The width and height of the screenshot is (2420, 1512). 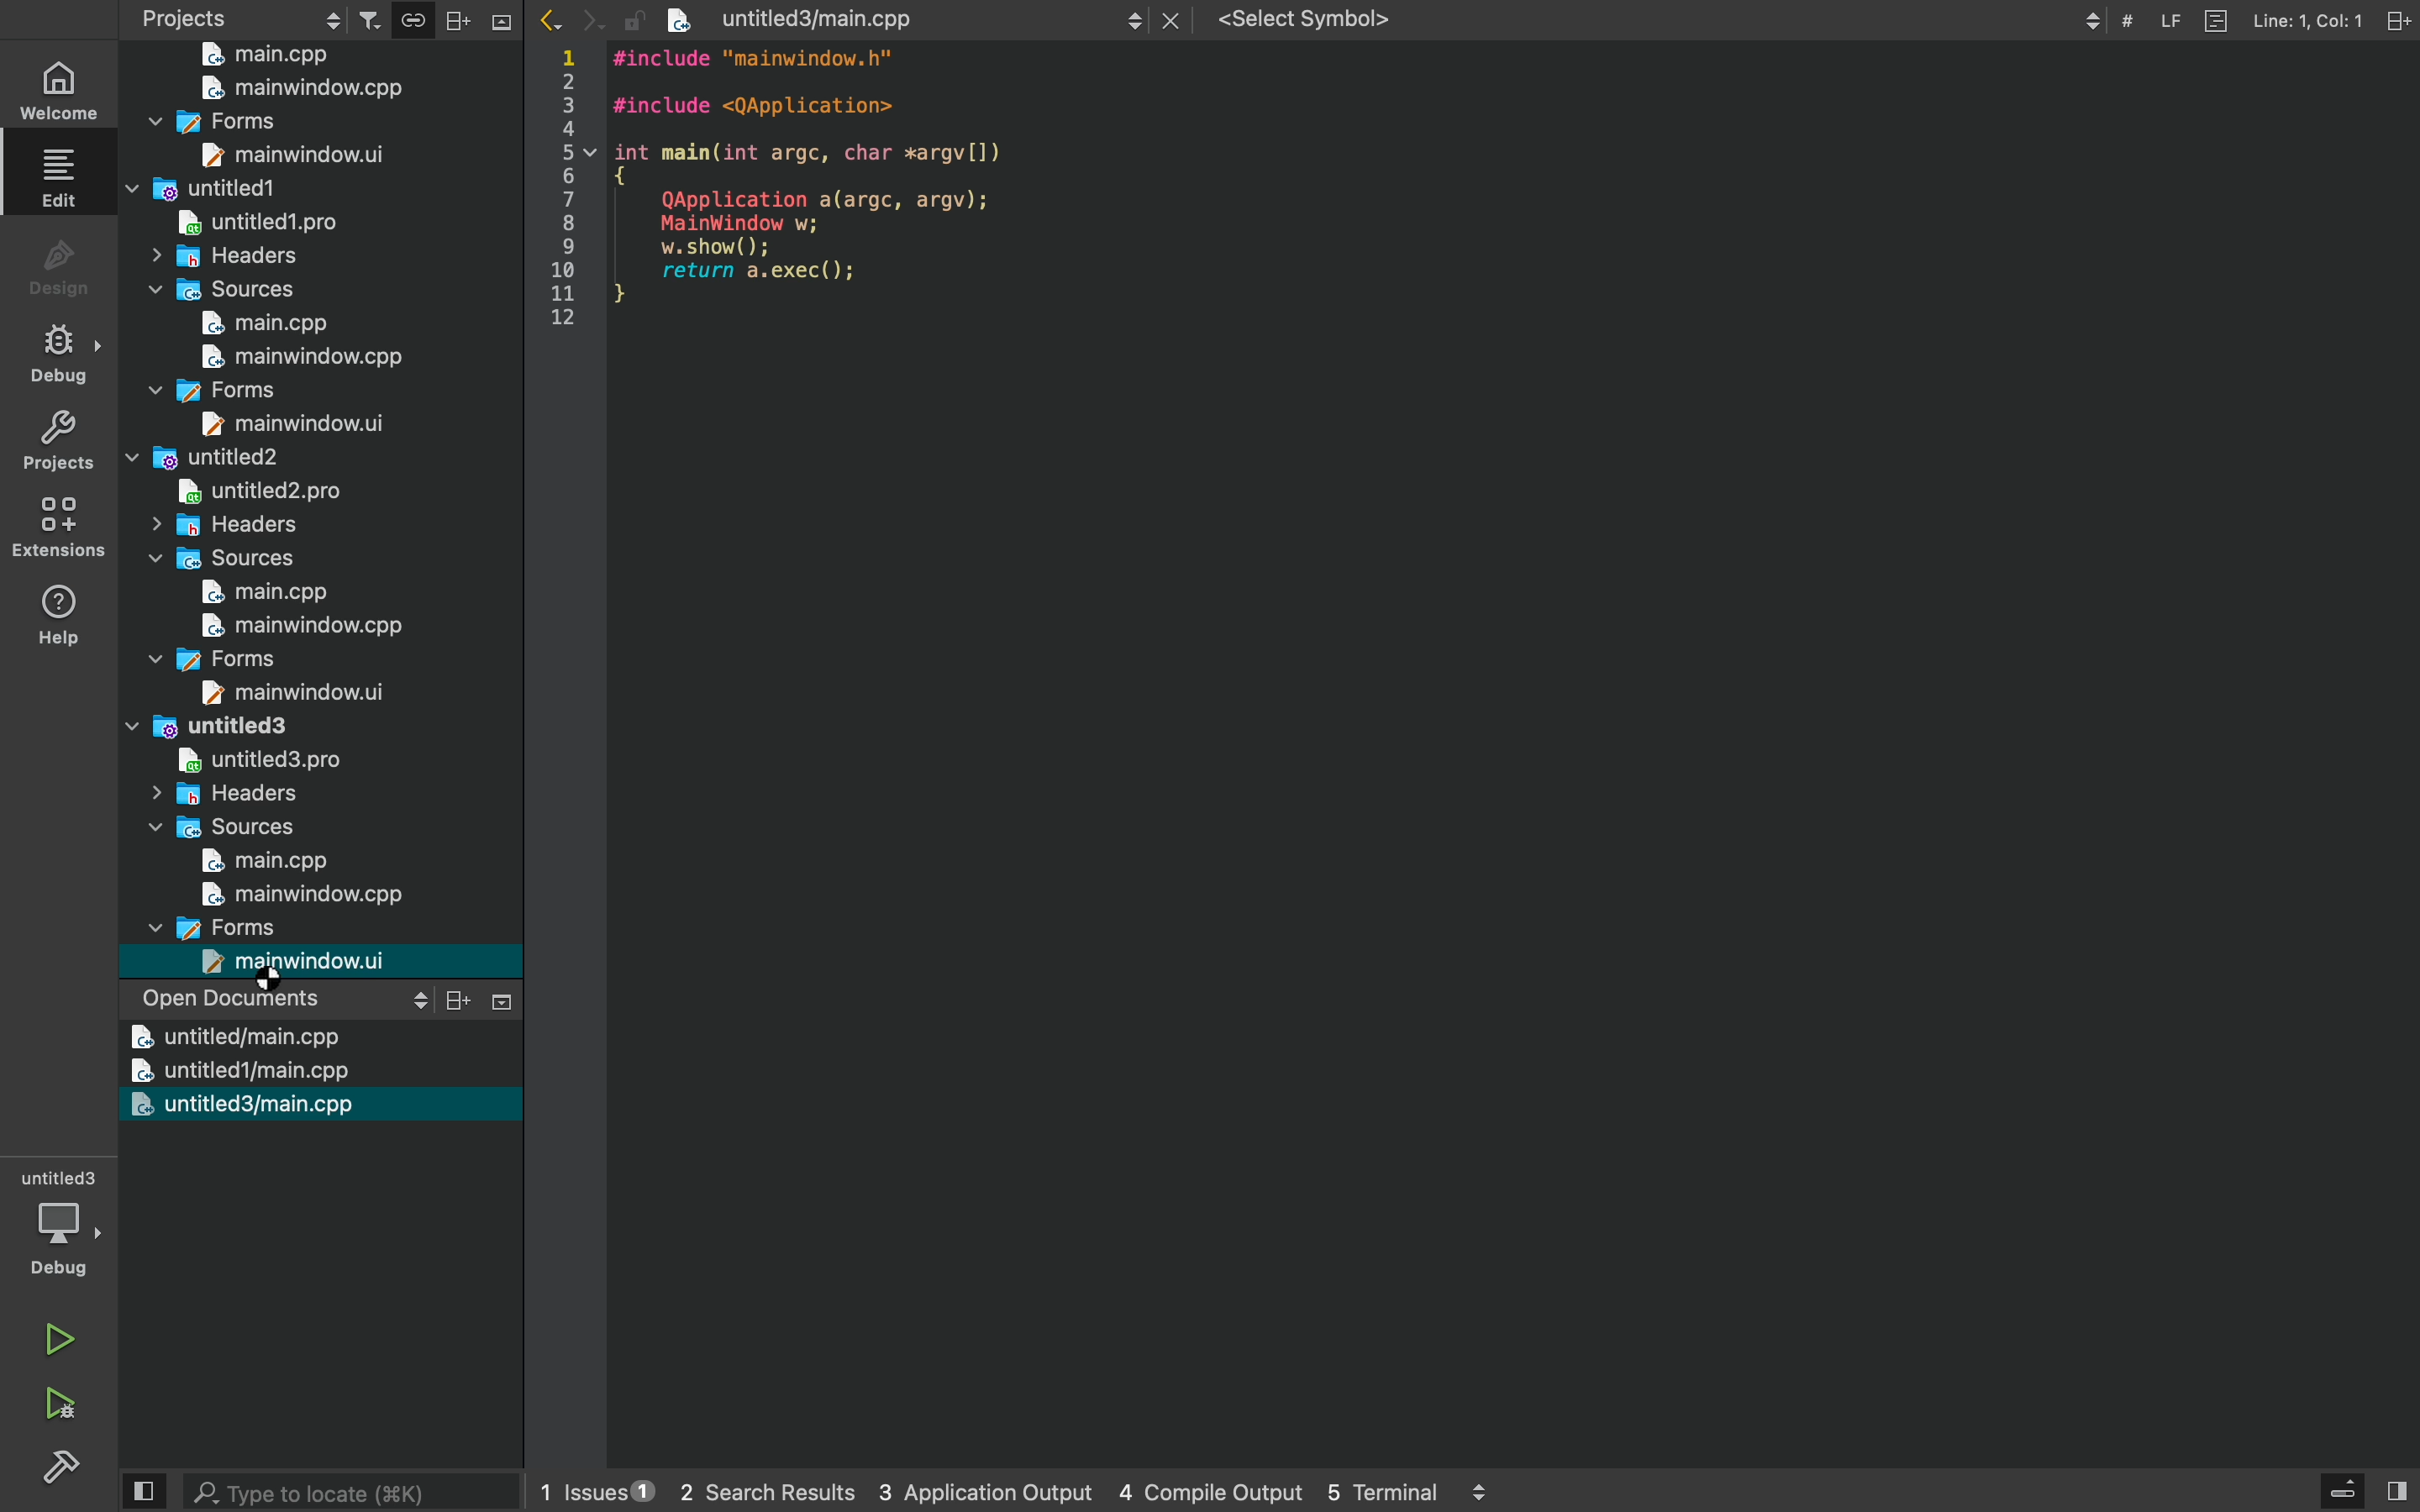 I want to click on , so click(x=66, y=1470).